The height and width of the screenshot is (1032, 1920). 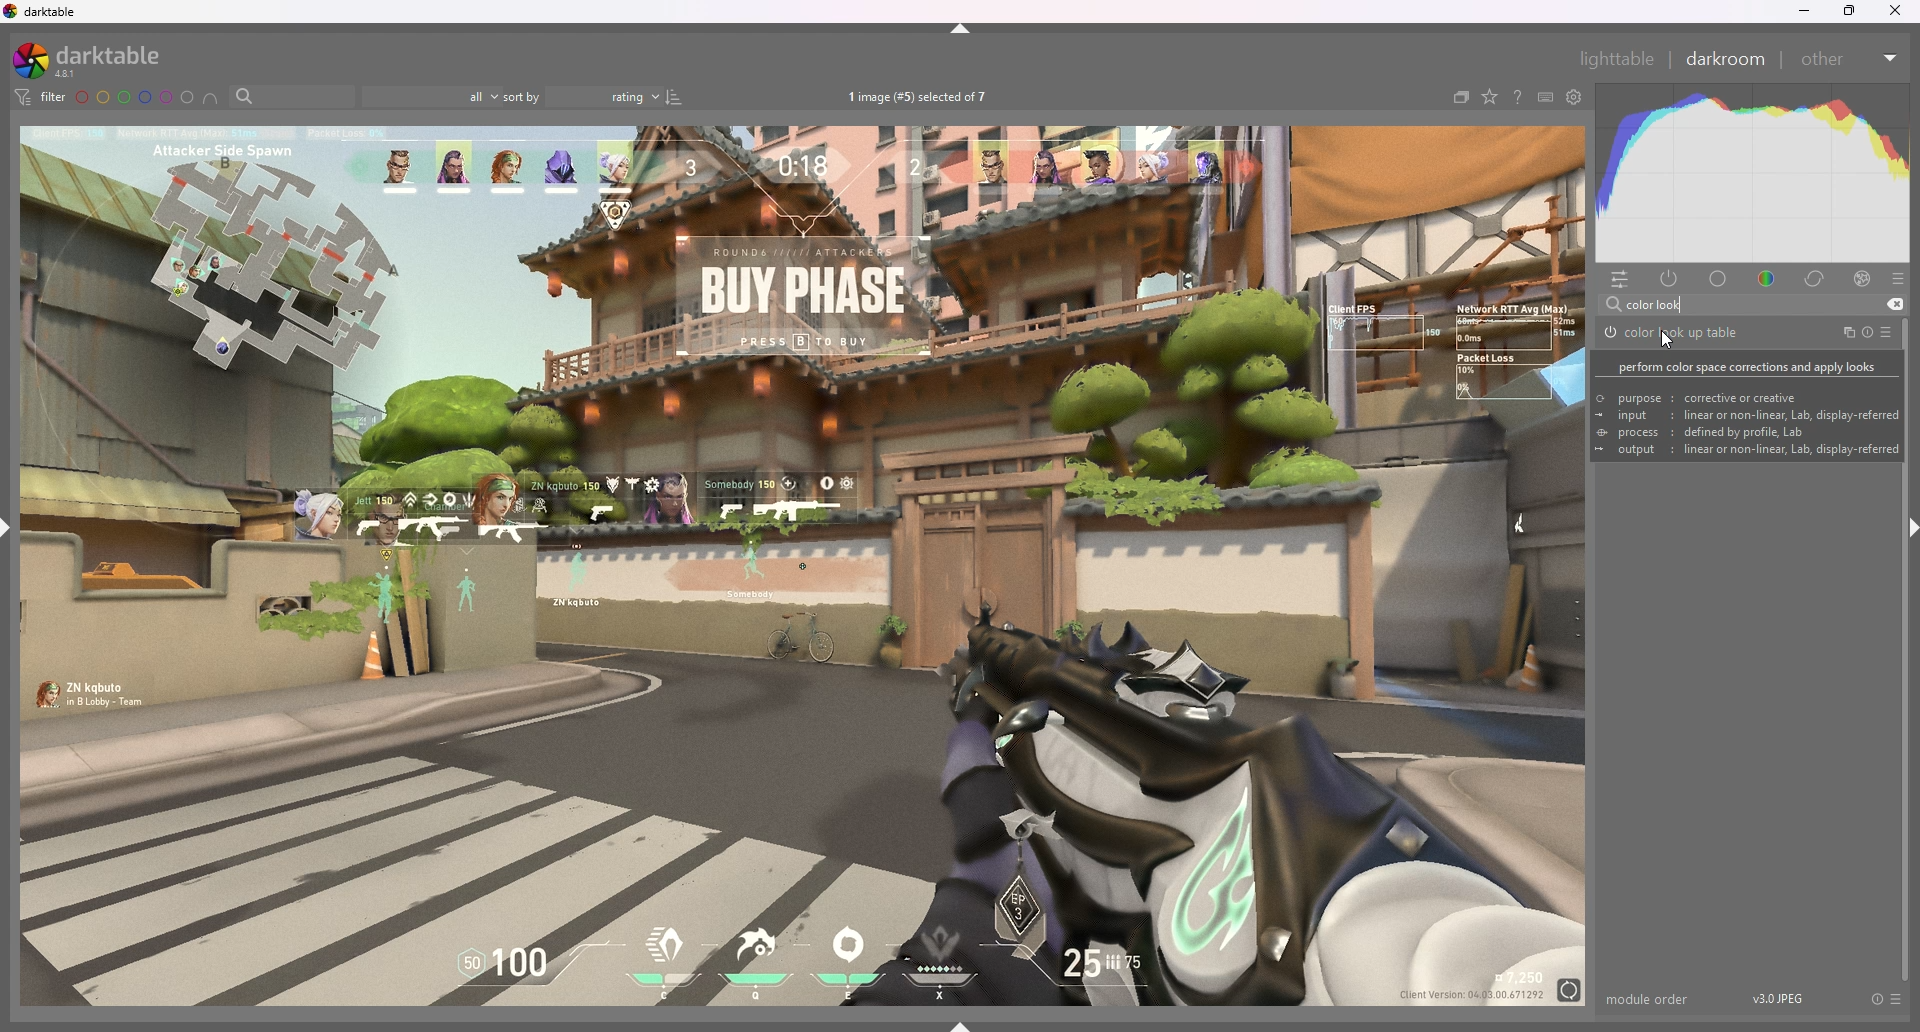 What do you see at coordinates (1895, 304) in the screenshot?
I see `remove` at bounding box center [1895, 304].